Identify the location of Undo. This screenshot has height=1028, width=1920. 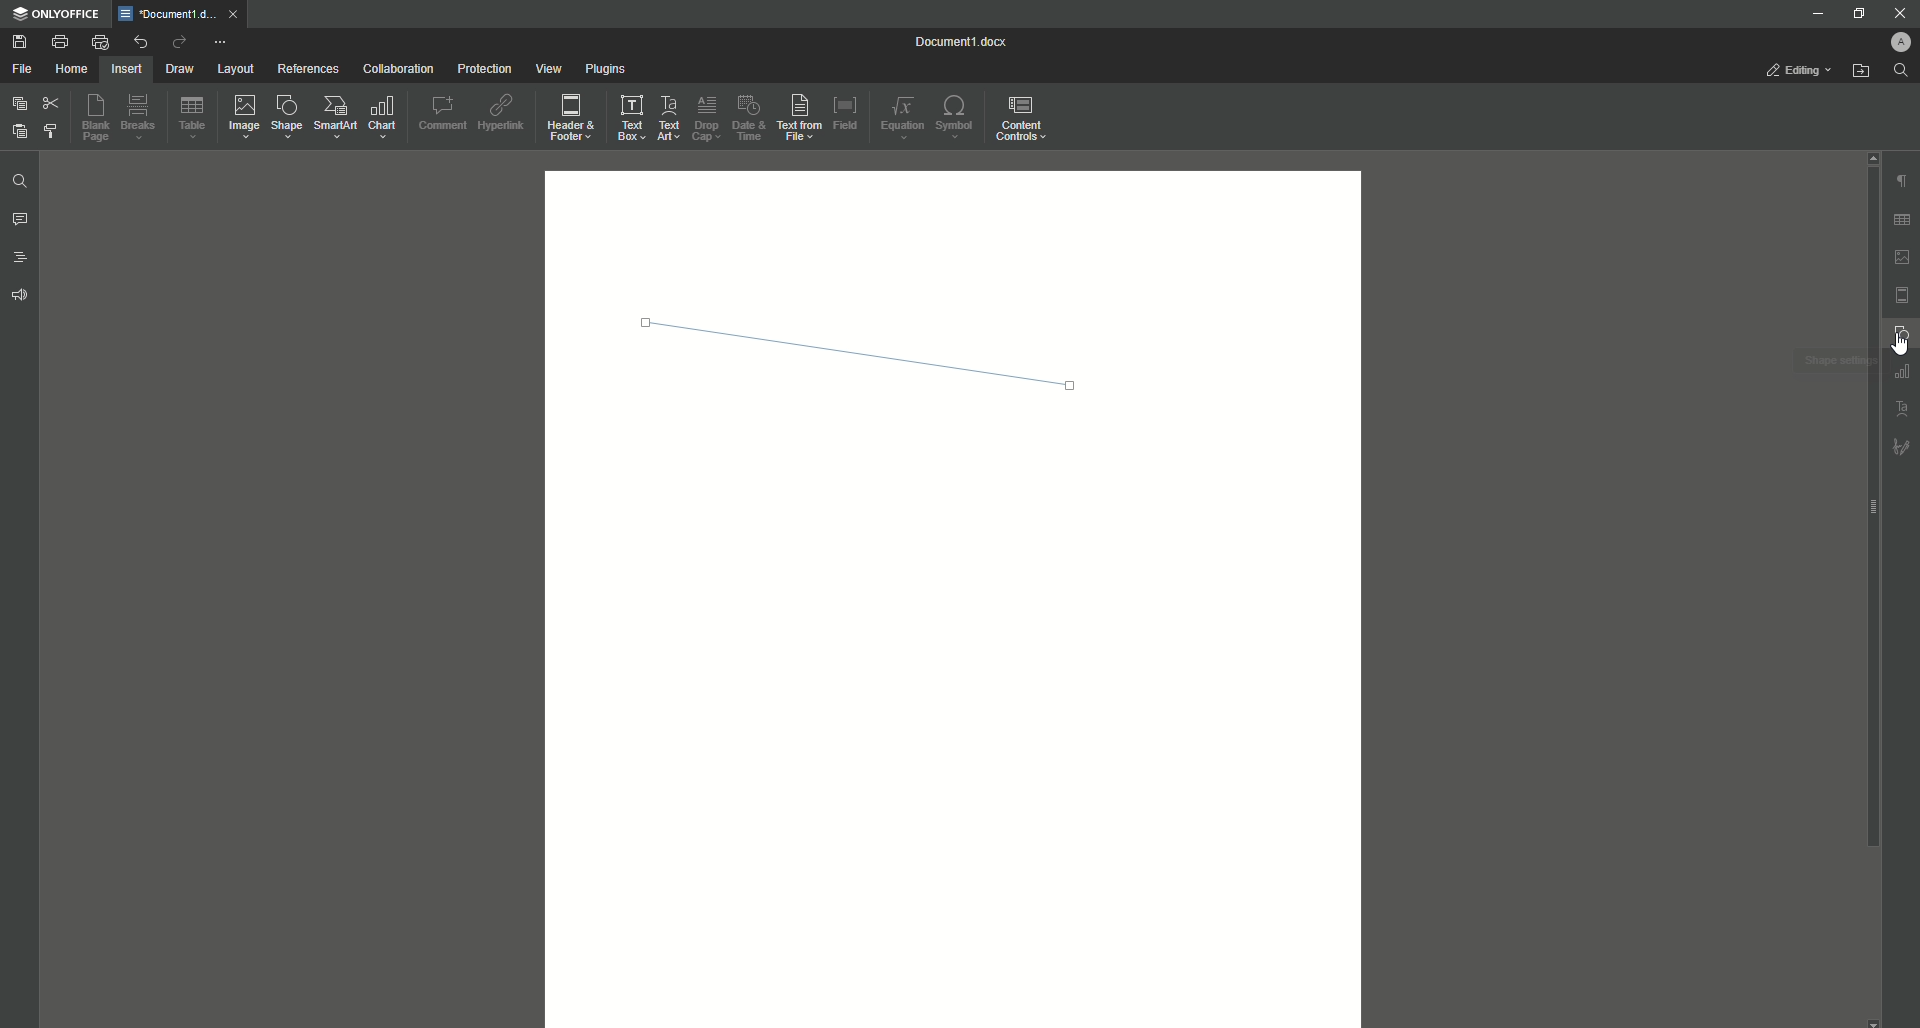
(139, 41).